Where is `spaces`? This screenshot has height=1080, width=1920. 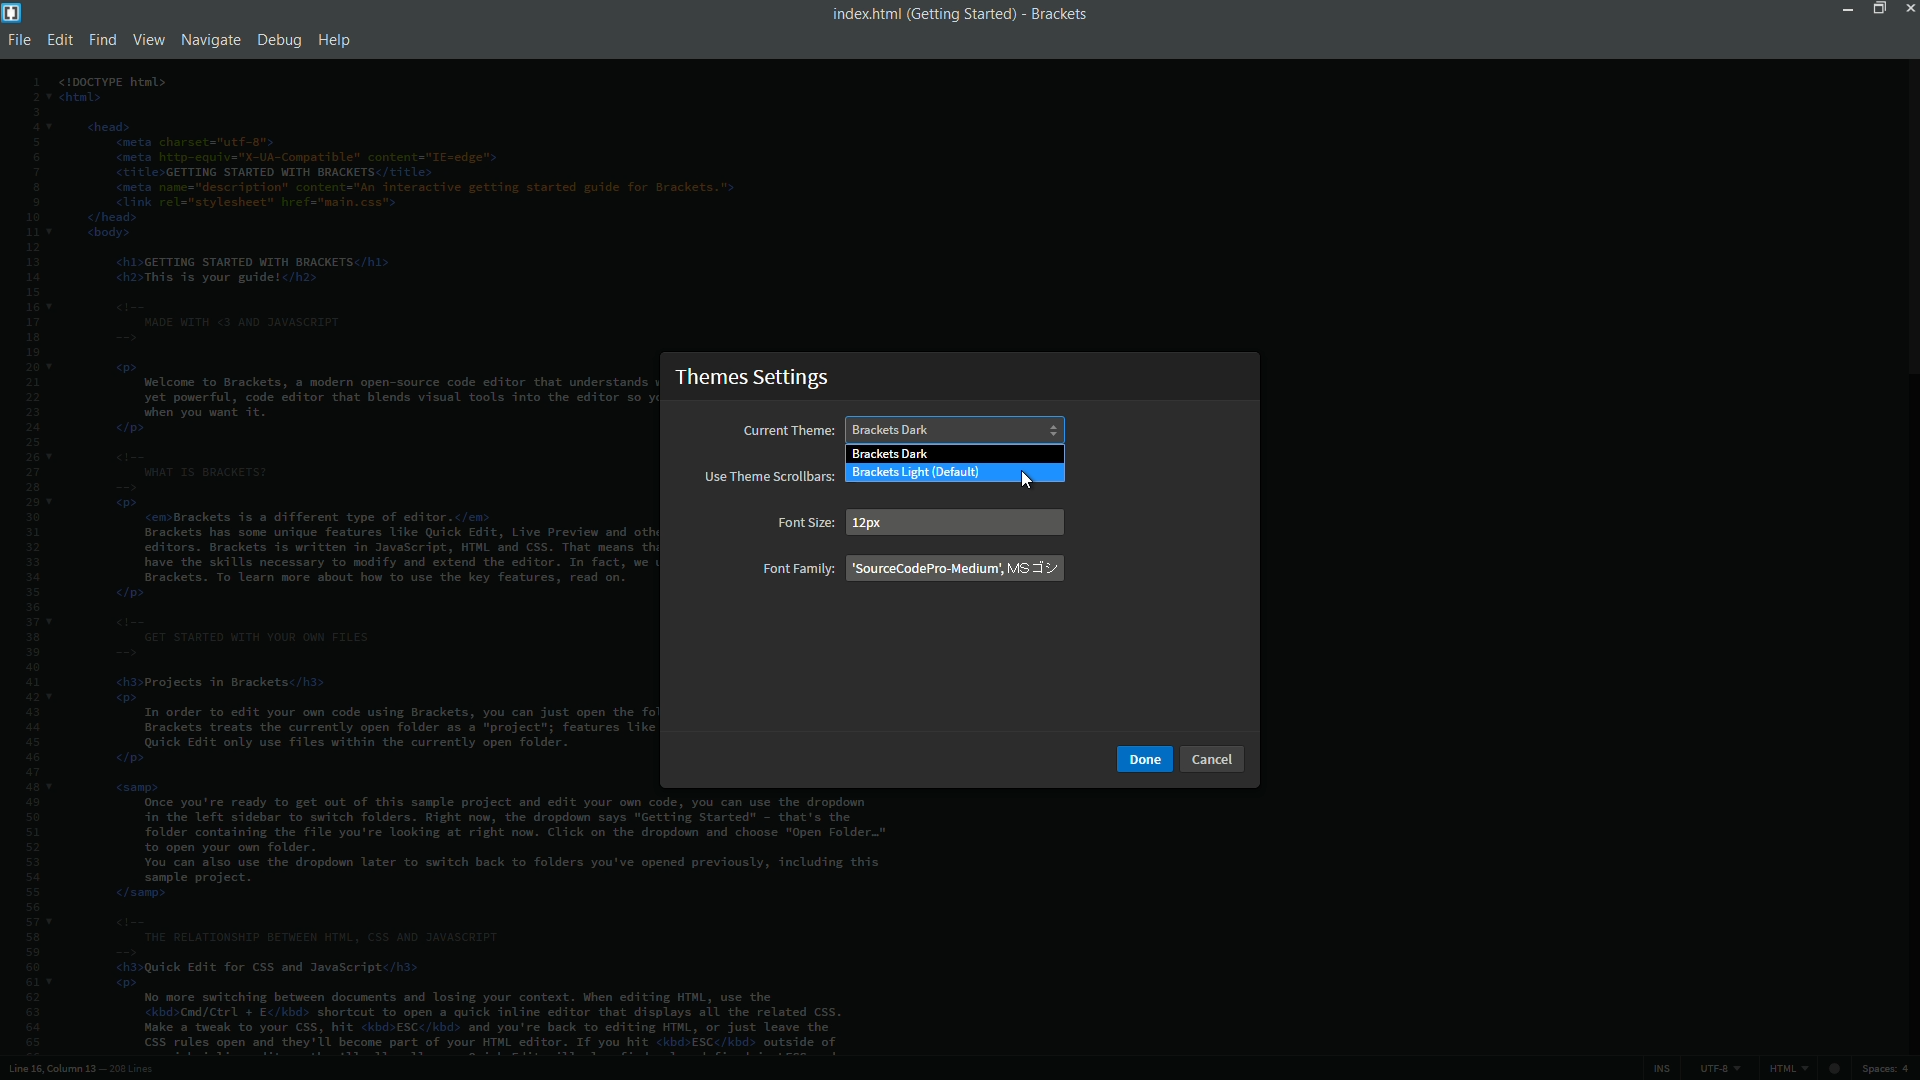 spaces is located at coordinates (1888, 1070).